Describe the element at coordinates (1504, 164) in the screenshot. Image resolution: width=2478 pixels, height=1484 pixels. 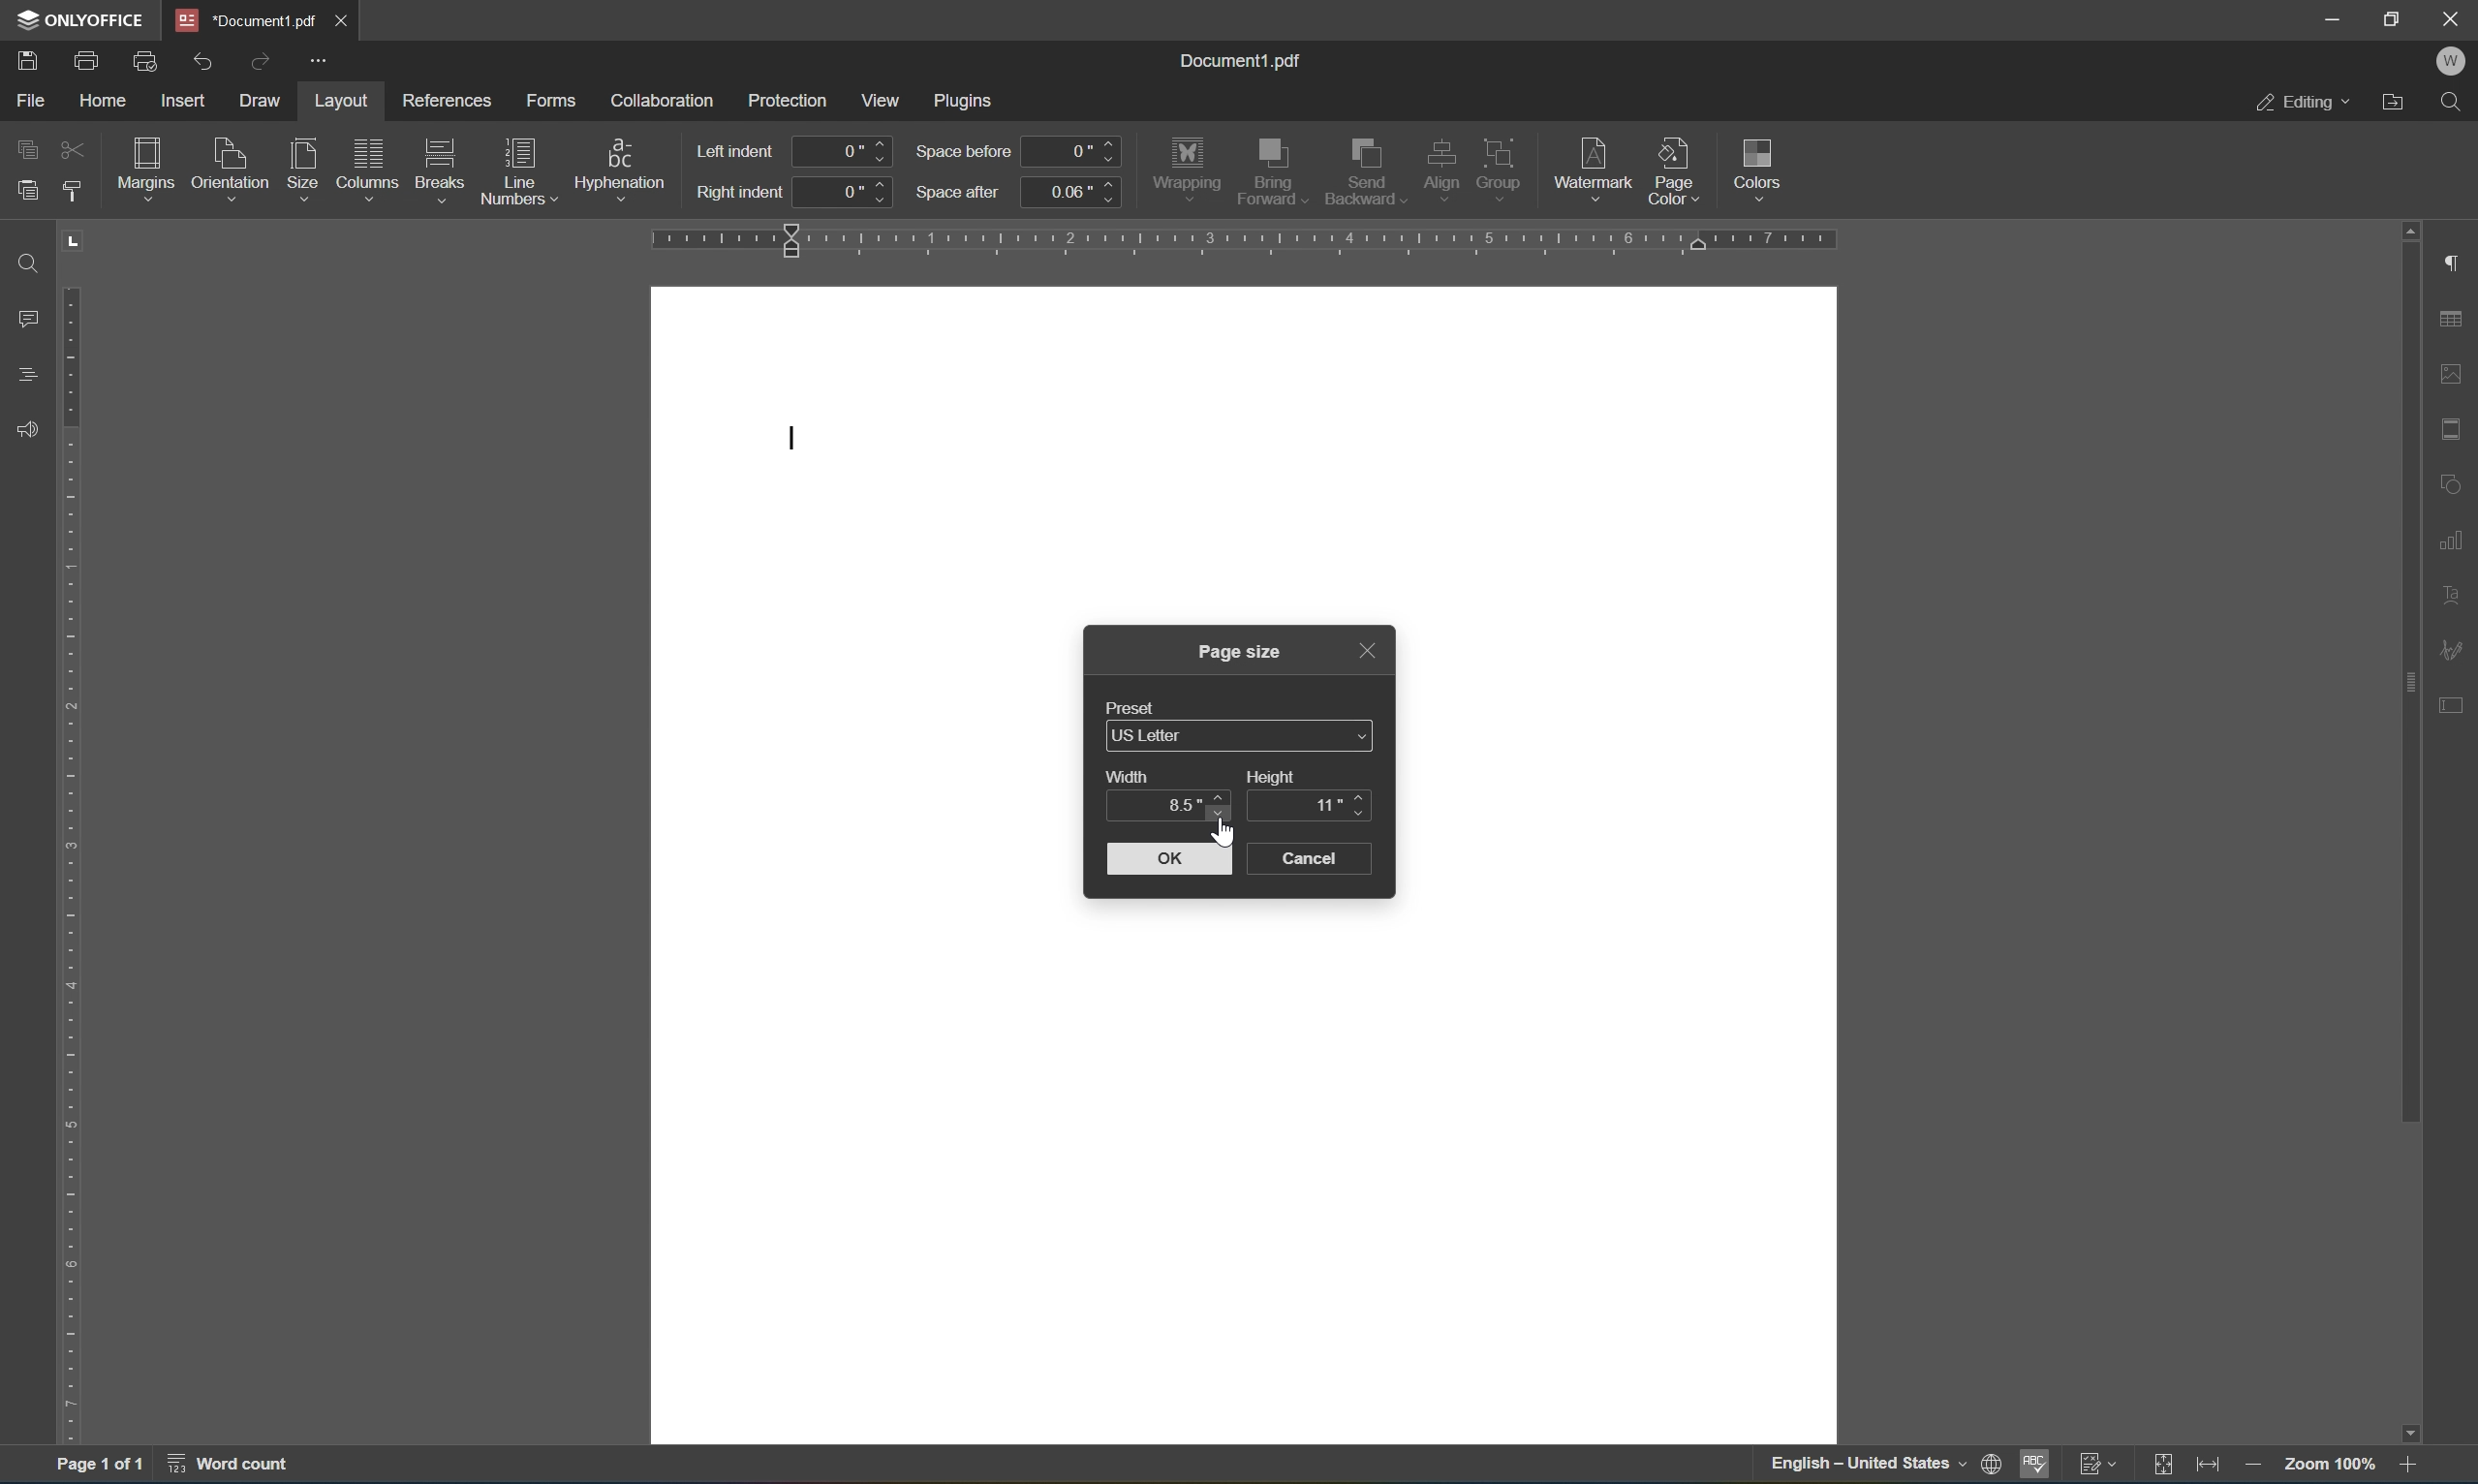
I see `group` at that location.